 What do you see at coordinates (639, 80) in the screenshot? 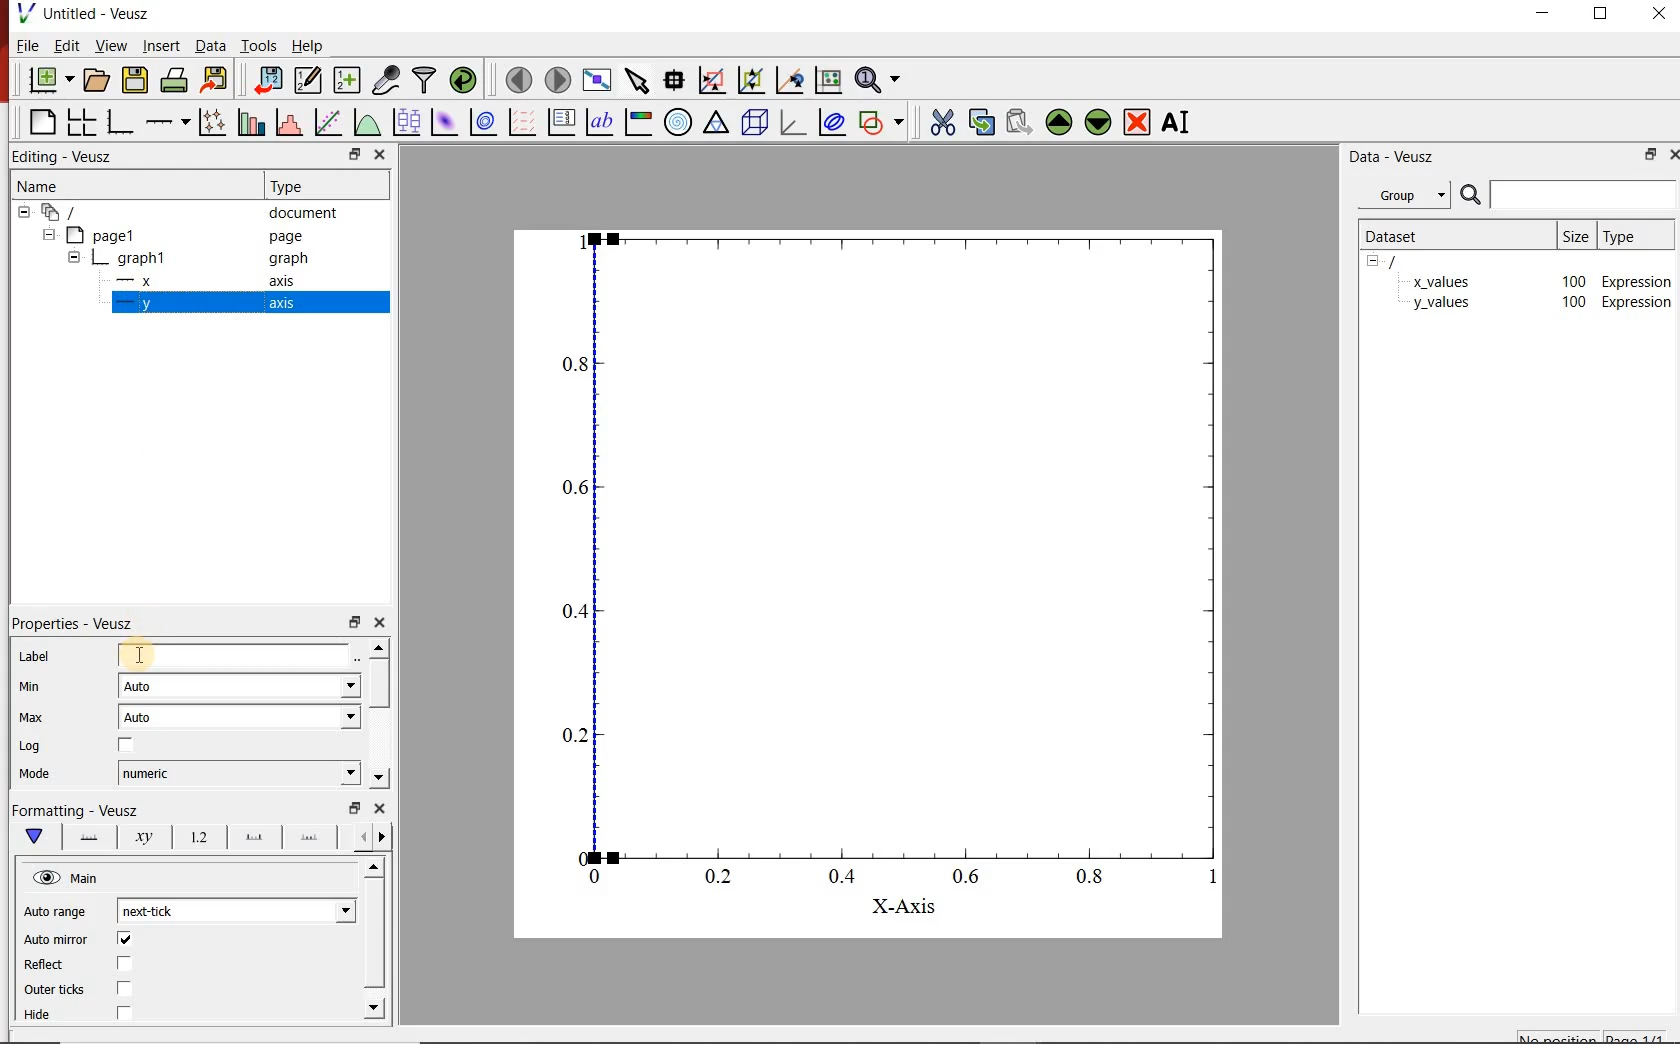
I see `select items from the graph` at bounding box center [639, 80].